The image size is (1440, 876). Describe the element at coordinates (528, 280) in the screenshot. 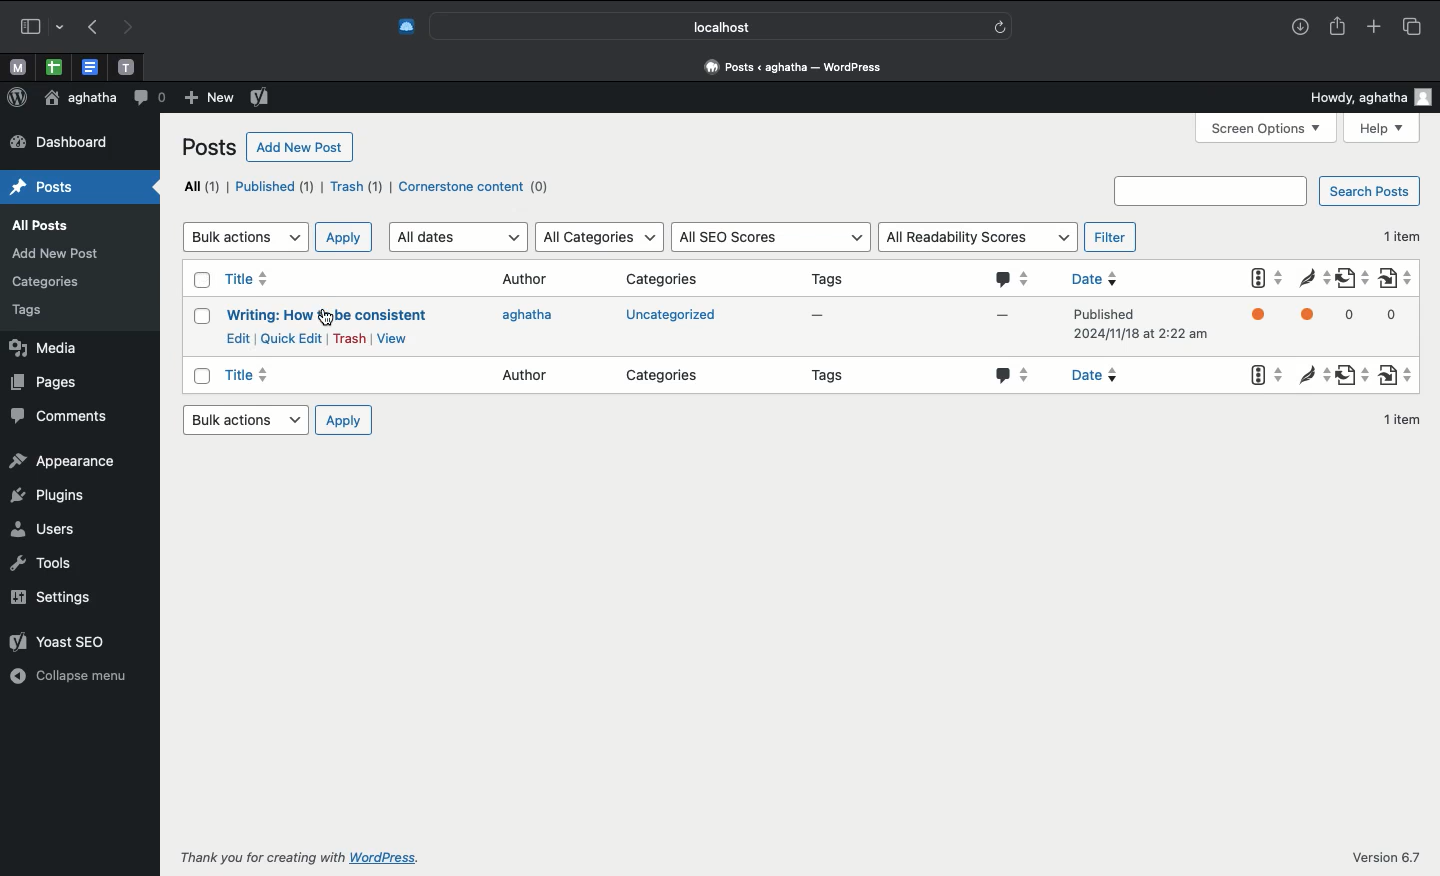

I see `Author` at that location.